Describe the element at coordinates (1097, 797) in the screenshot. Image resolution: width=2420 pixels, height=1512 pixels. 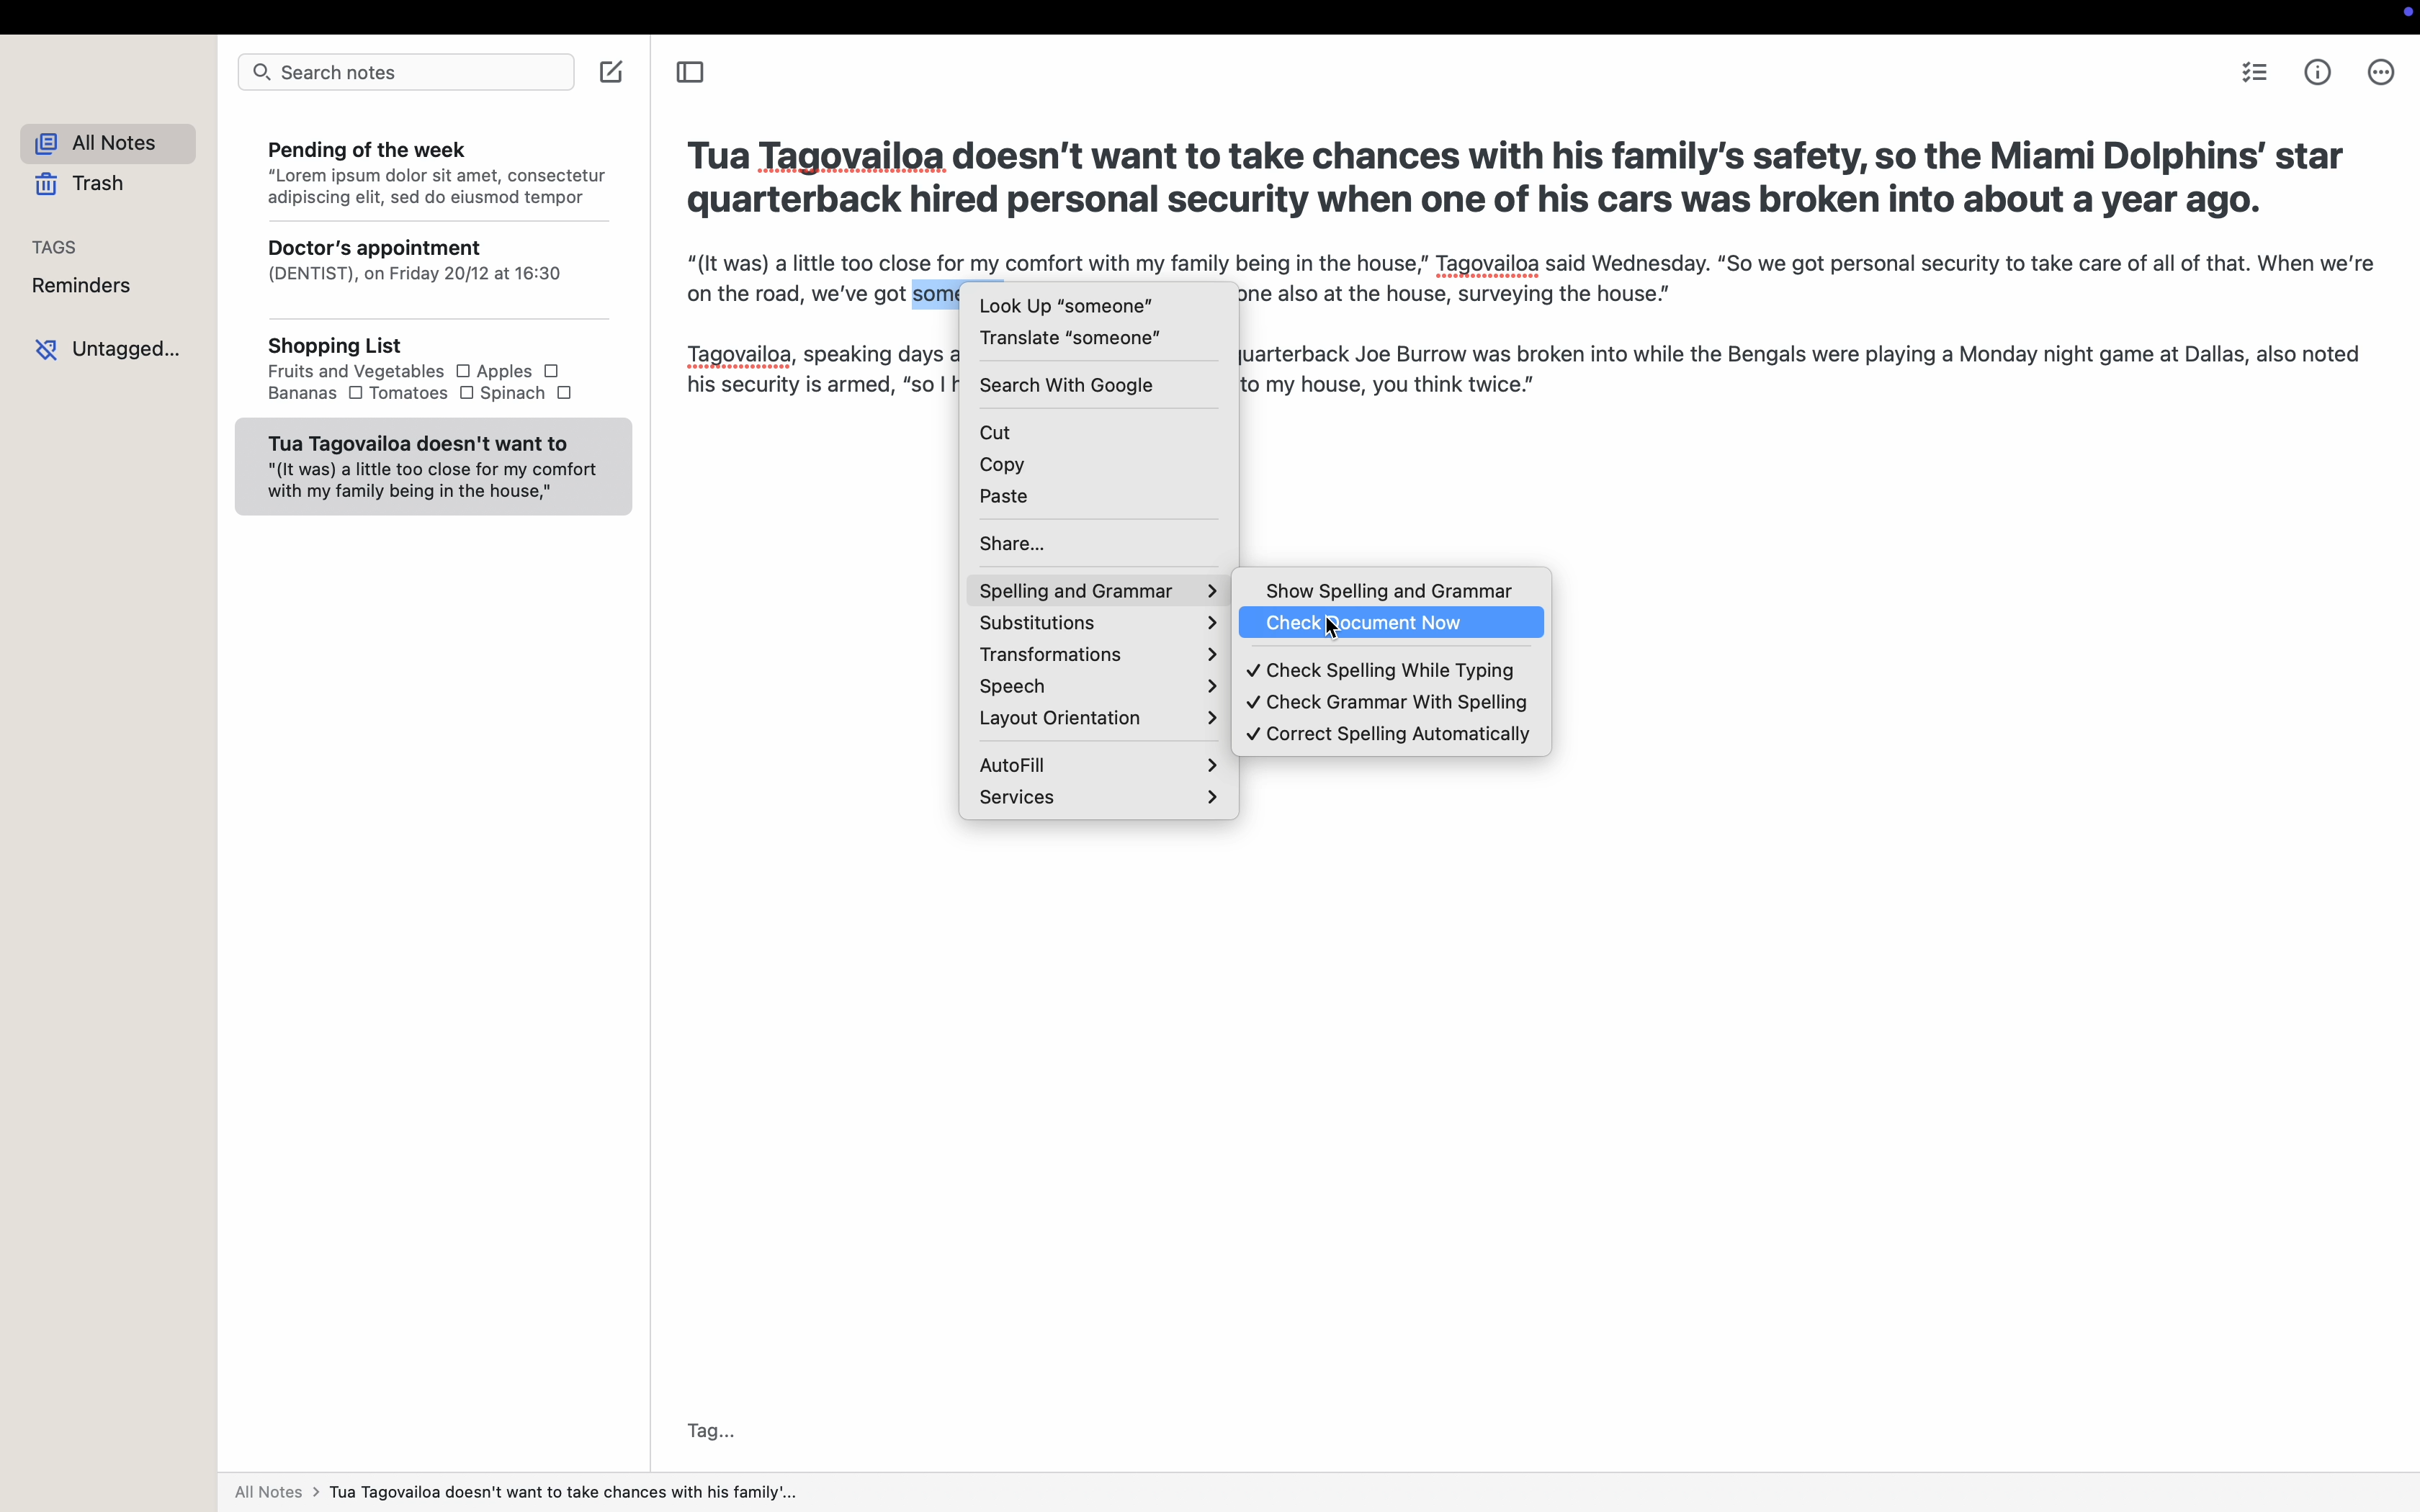
I see `services` at that location.